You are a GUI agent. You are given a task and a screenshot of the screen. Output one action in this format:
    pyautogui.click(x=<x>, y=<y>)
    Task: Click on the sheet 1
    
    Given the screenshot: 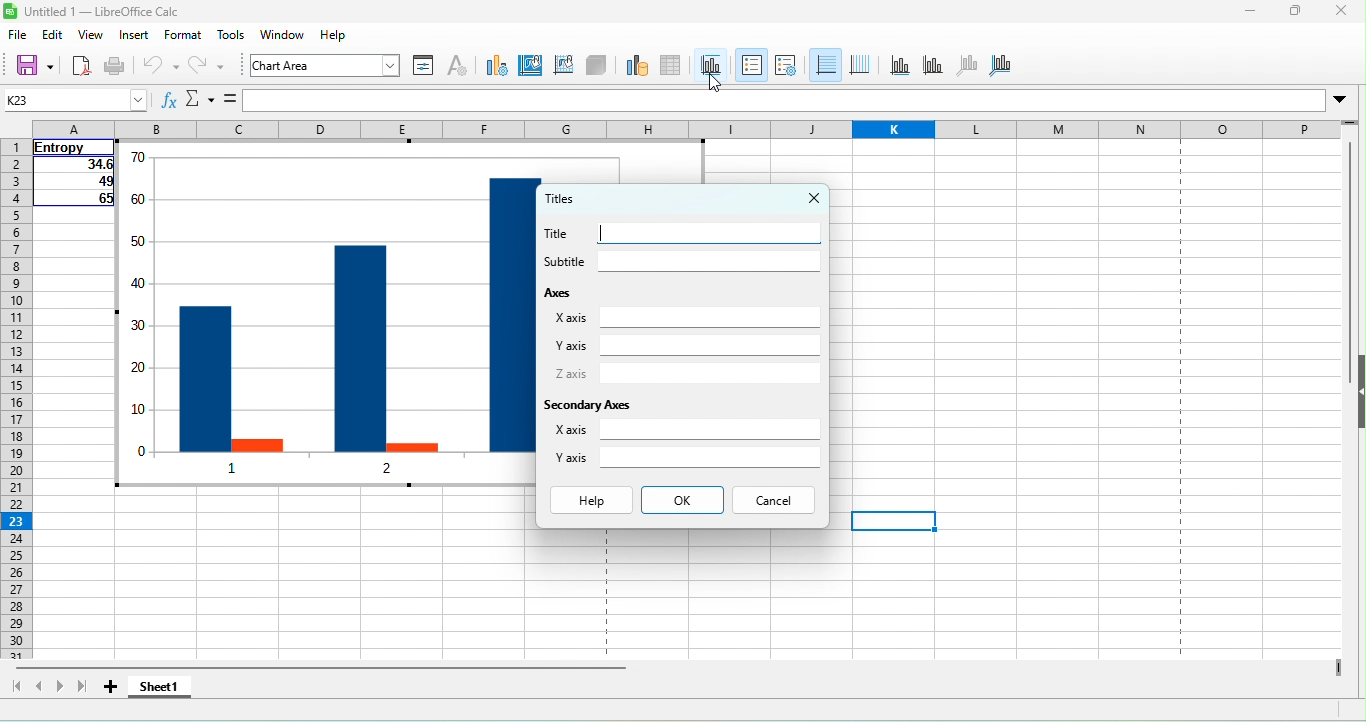 What is the action you would take?
    pyautogui.click(x=164, y=687)
    